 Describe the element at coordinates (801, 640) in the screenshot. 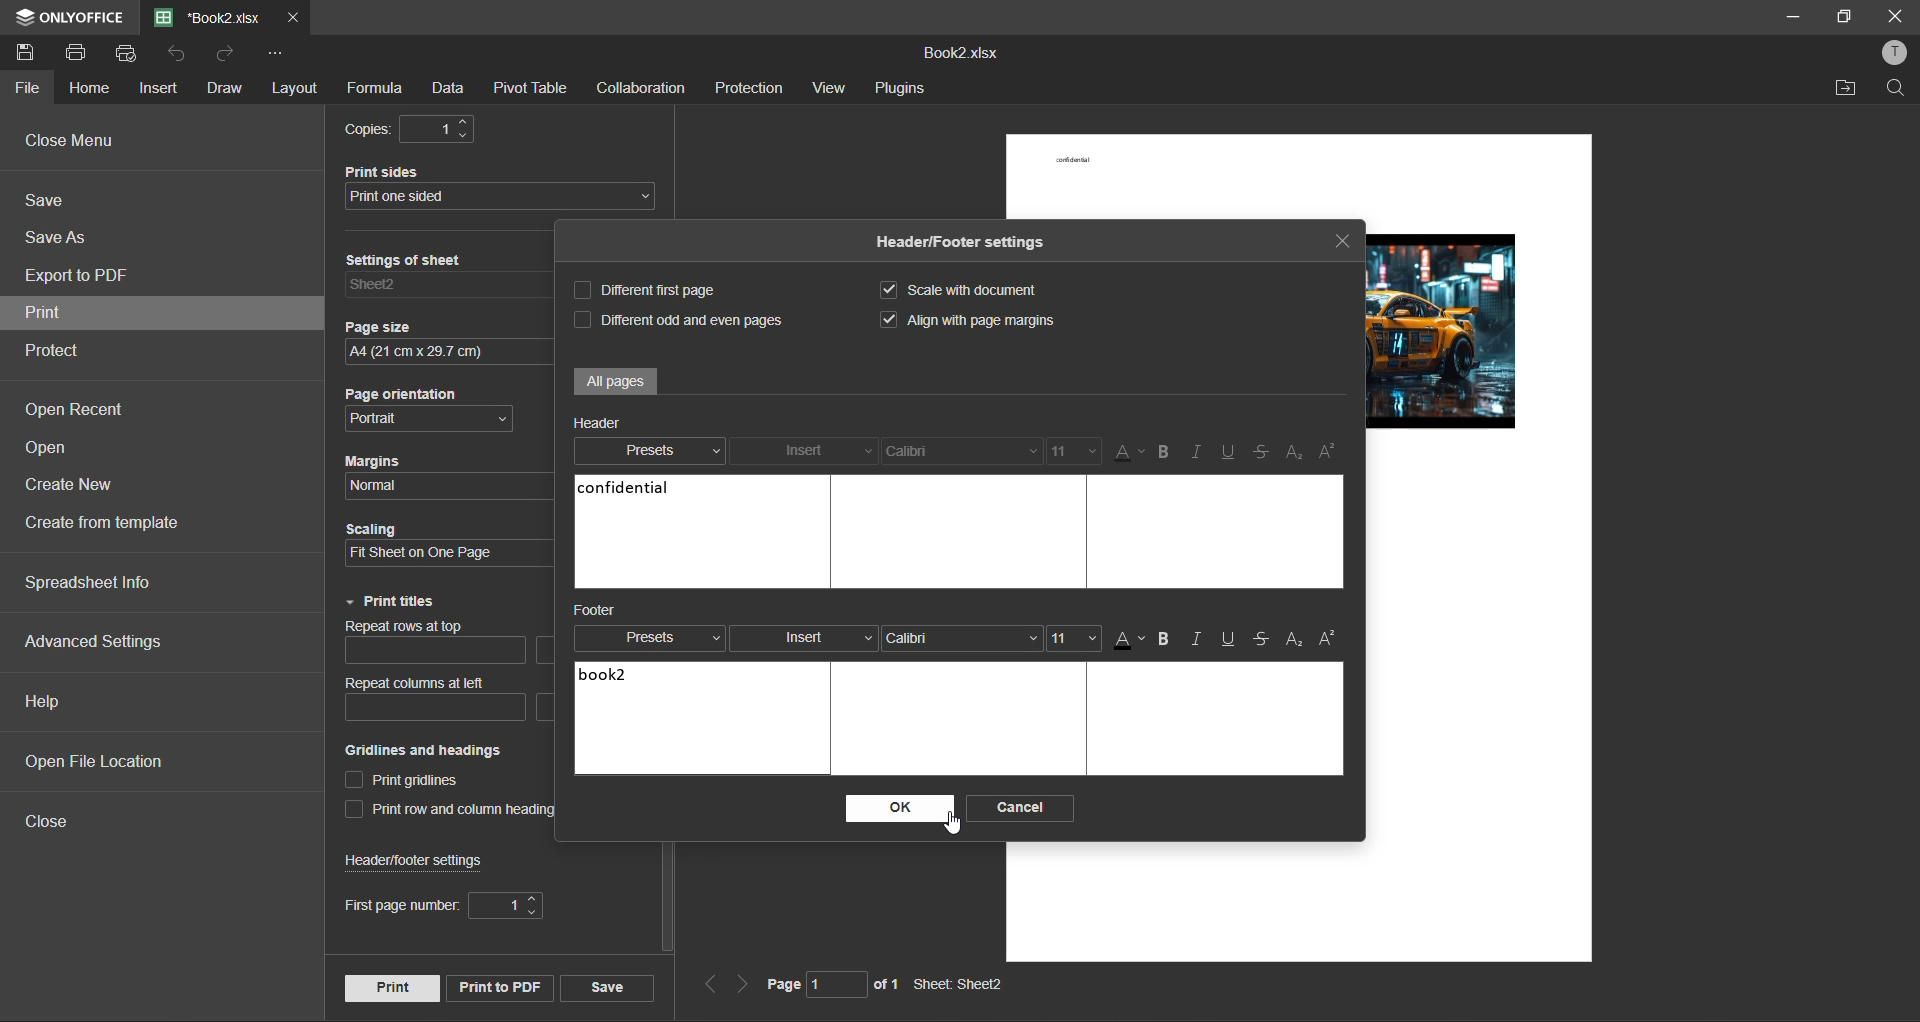

I see `insert` at that location.